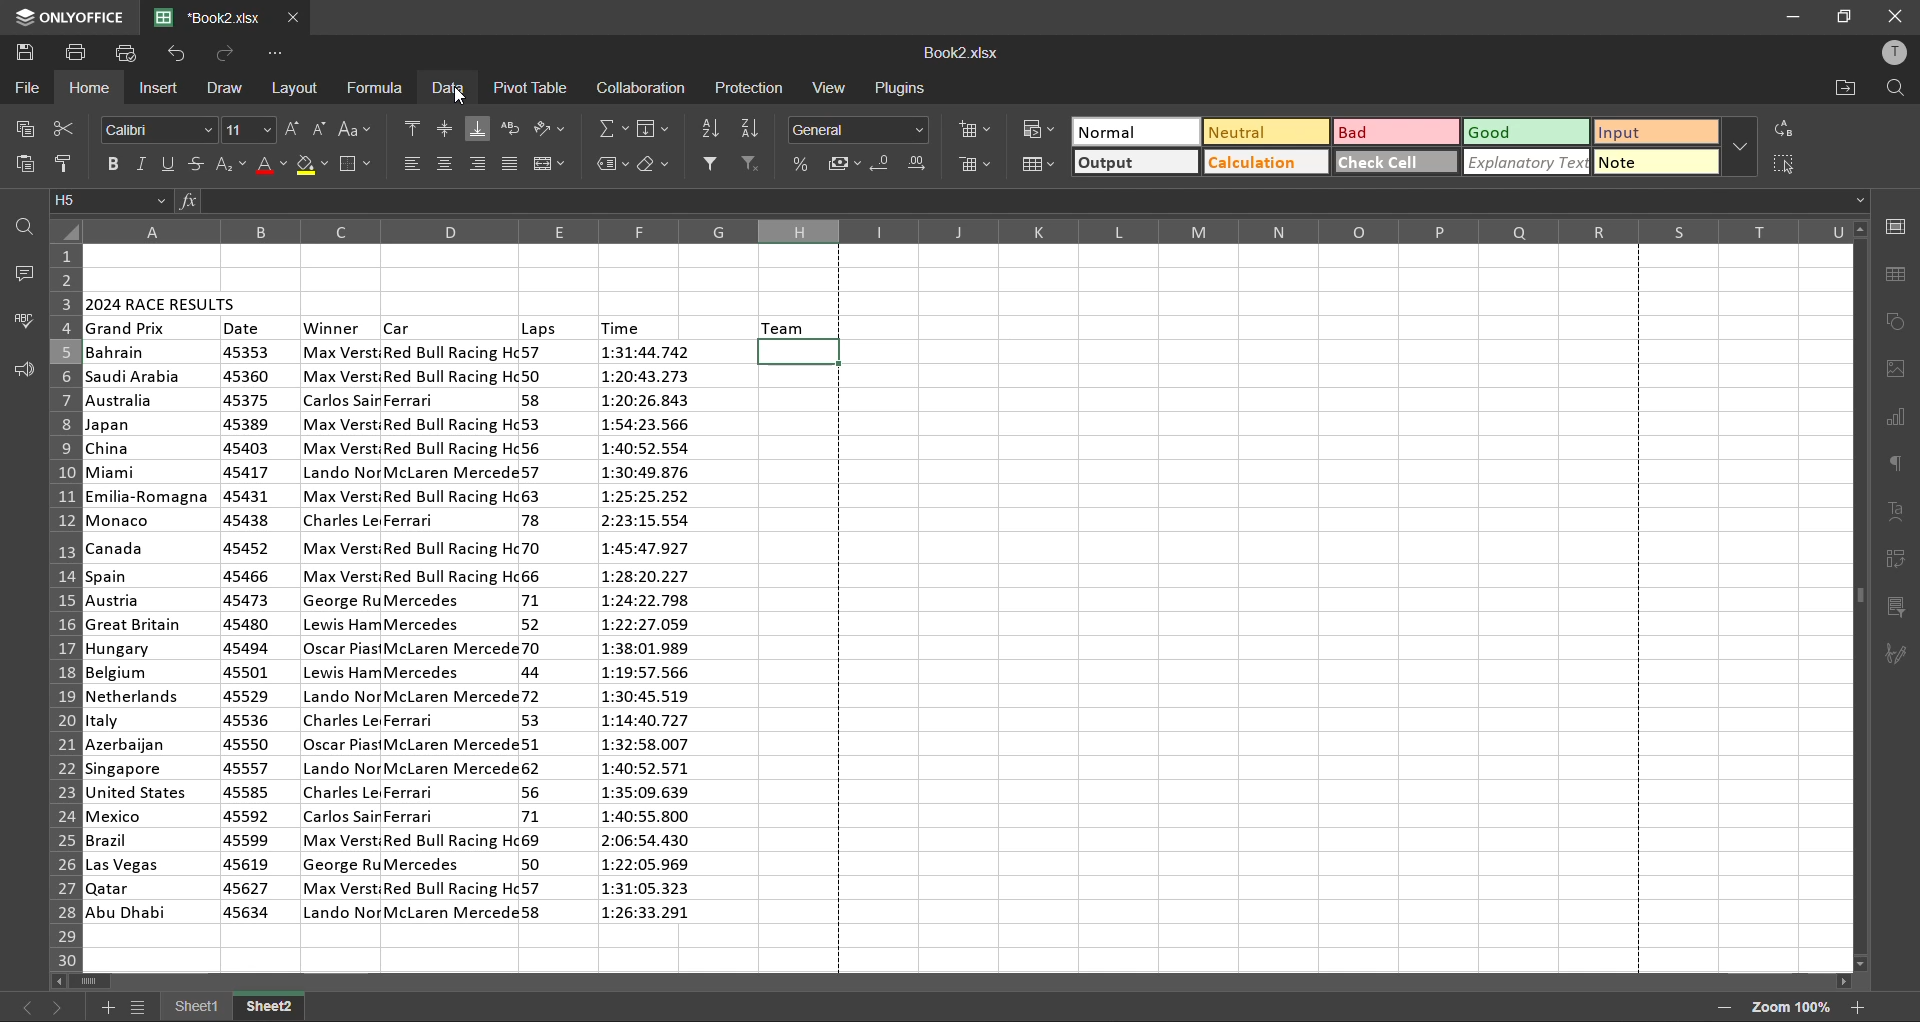 This screenshot has width=1920, height=1022. I want to click on zoom out, so click(1725, 1010).